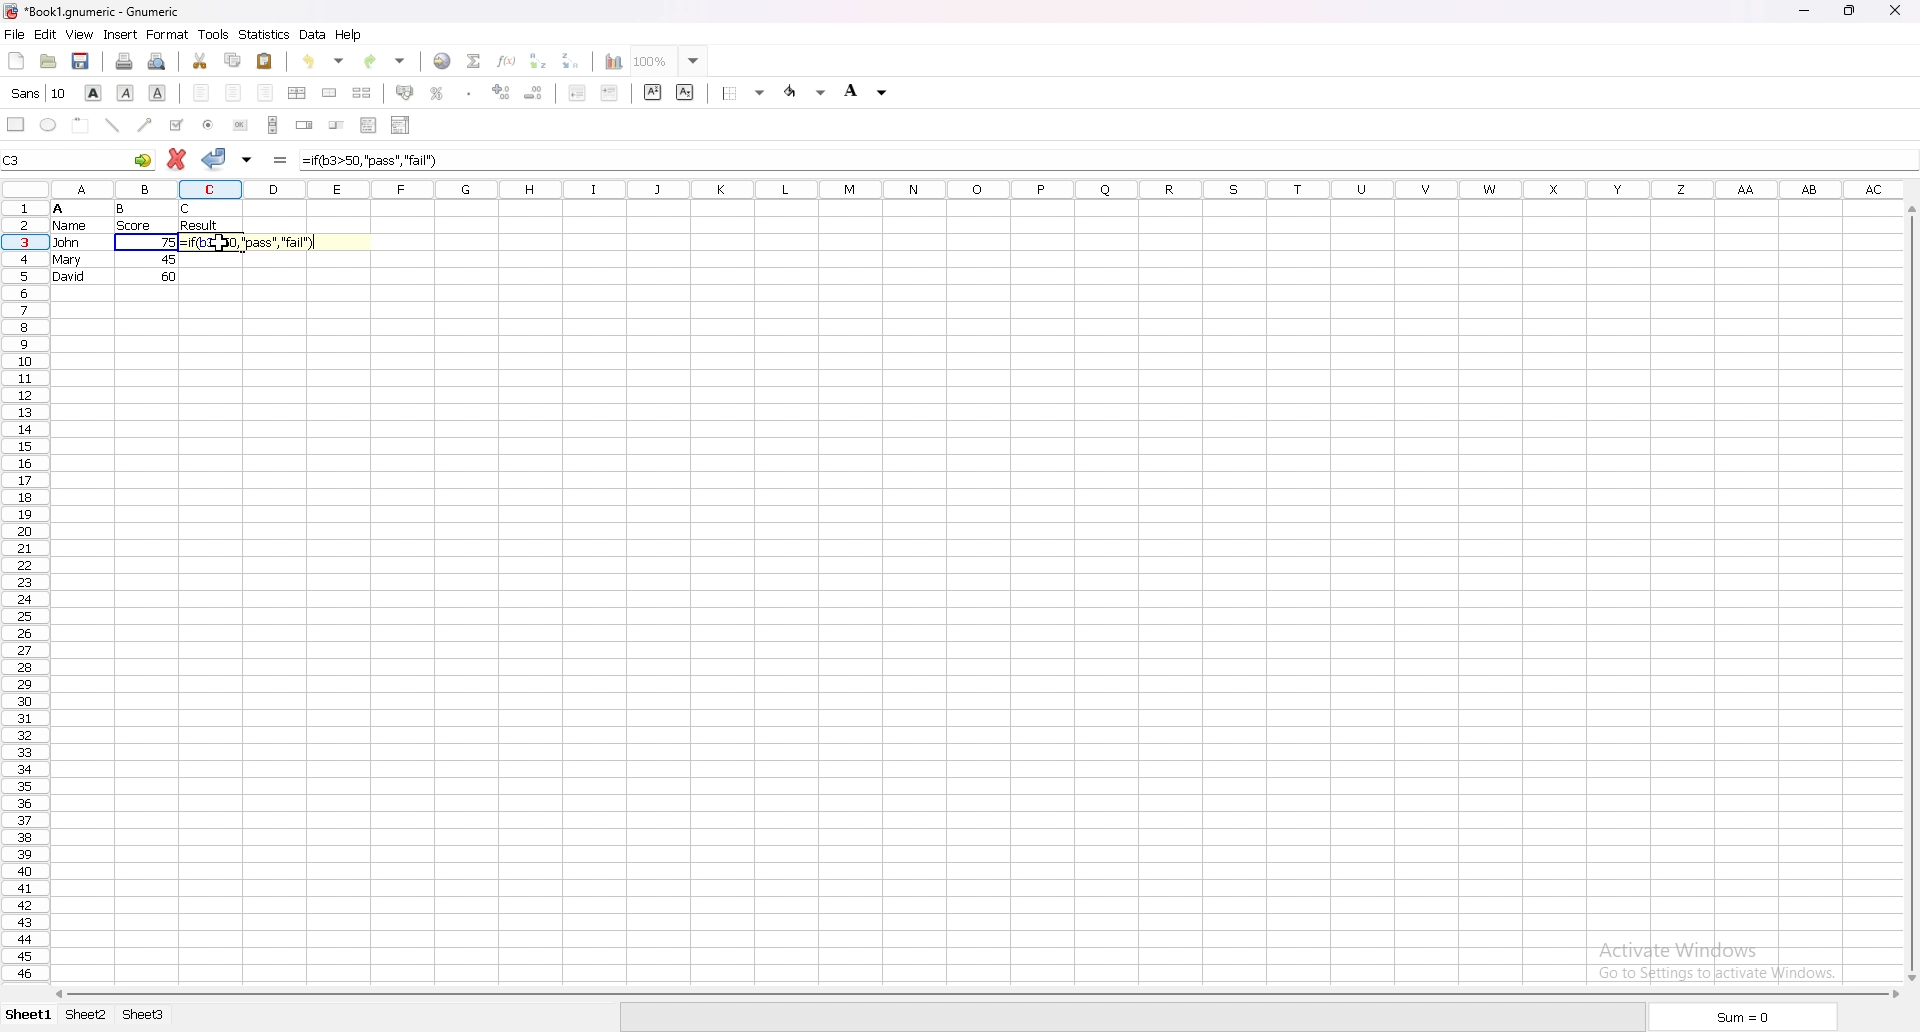  Describe the element at coordinates (401, 126) in the screenshot. I see `combo box` at that location.